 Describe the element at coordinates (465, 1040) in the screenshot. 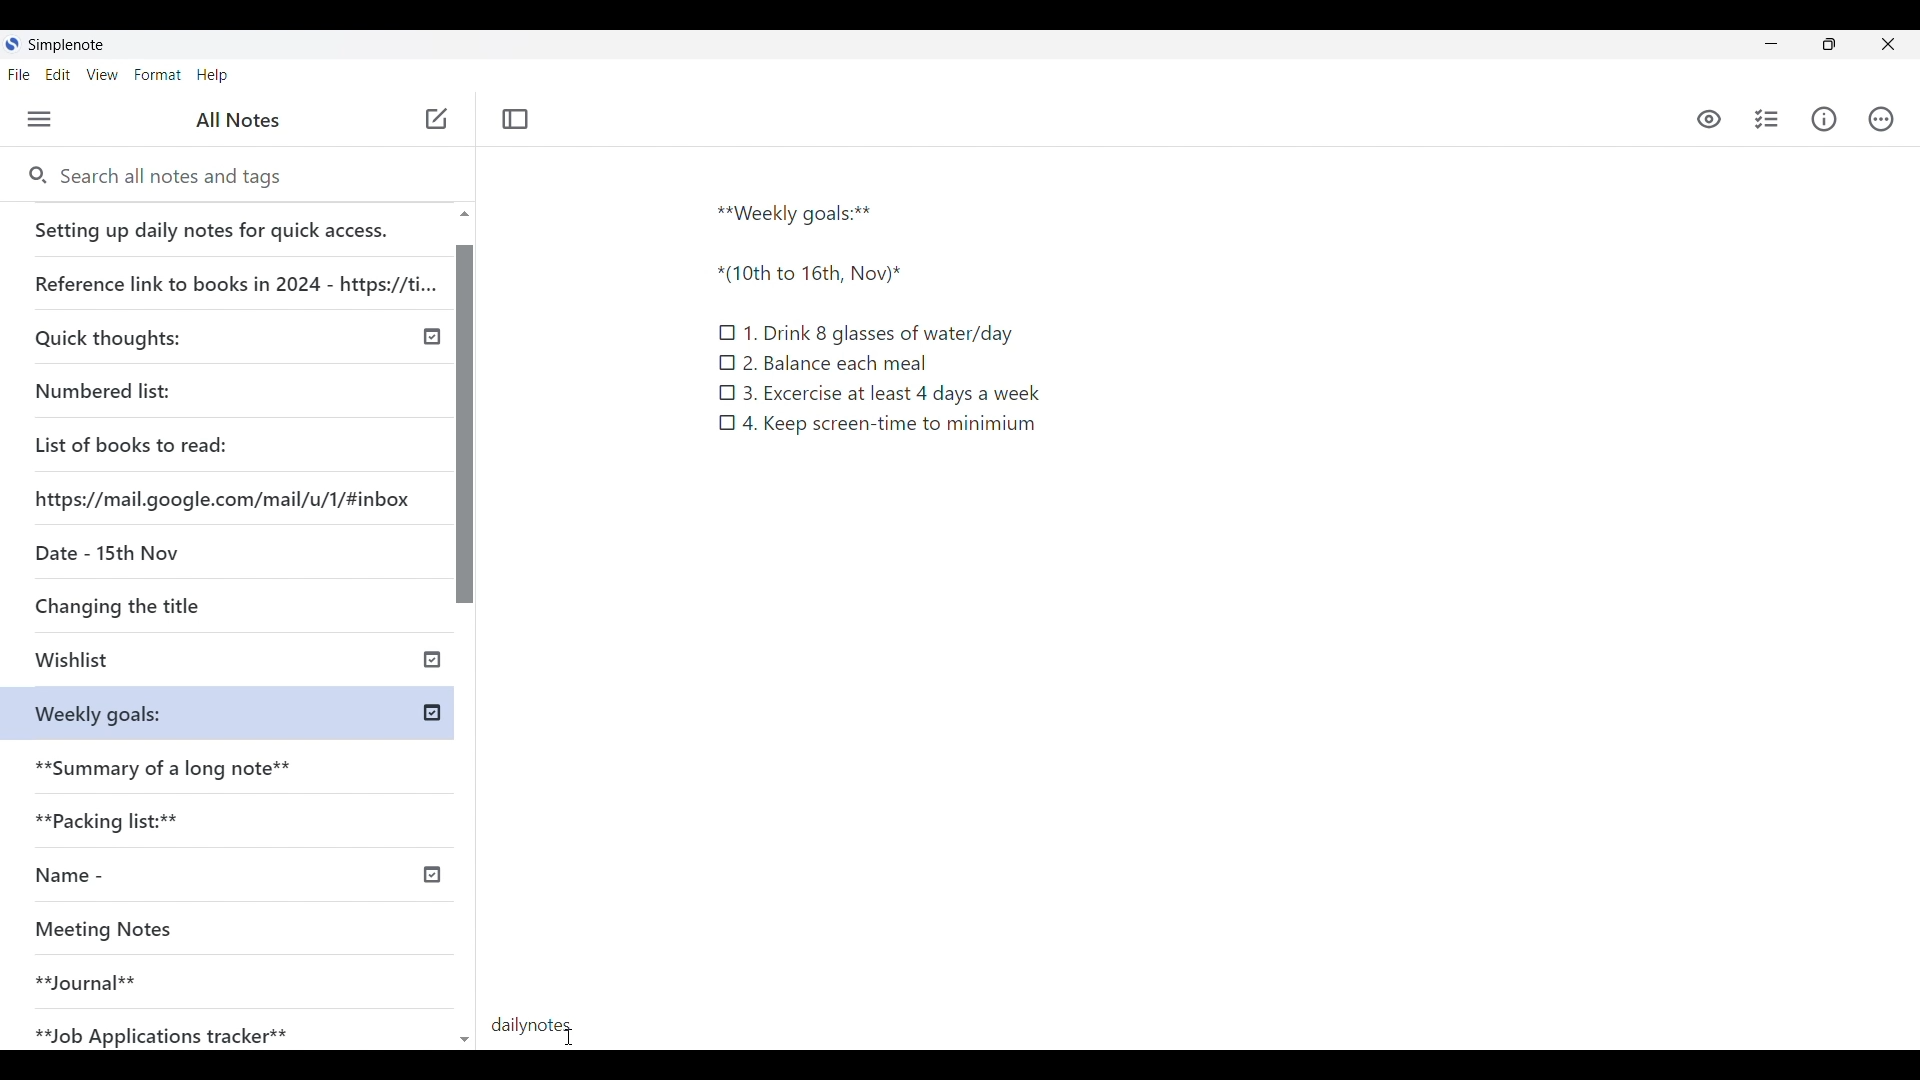

I see `Quick slide to top` at that location.